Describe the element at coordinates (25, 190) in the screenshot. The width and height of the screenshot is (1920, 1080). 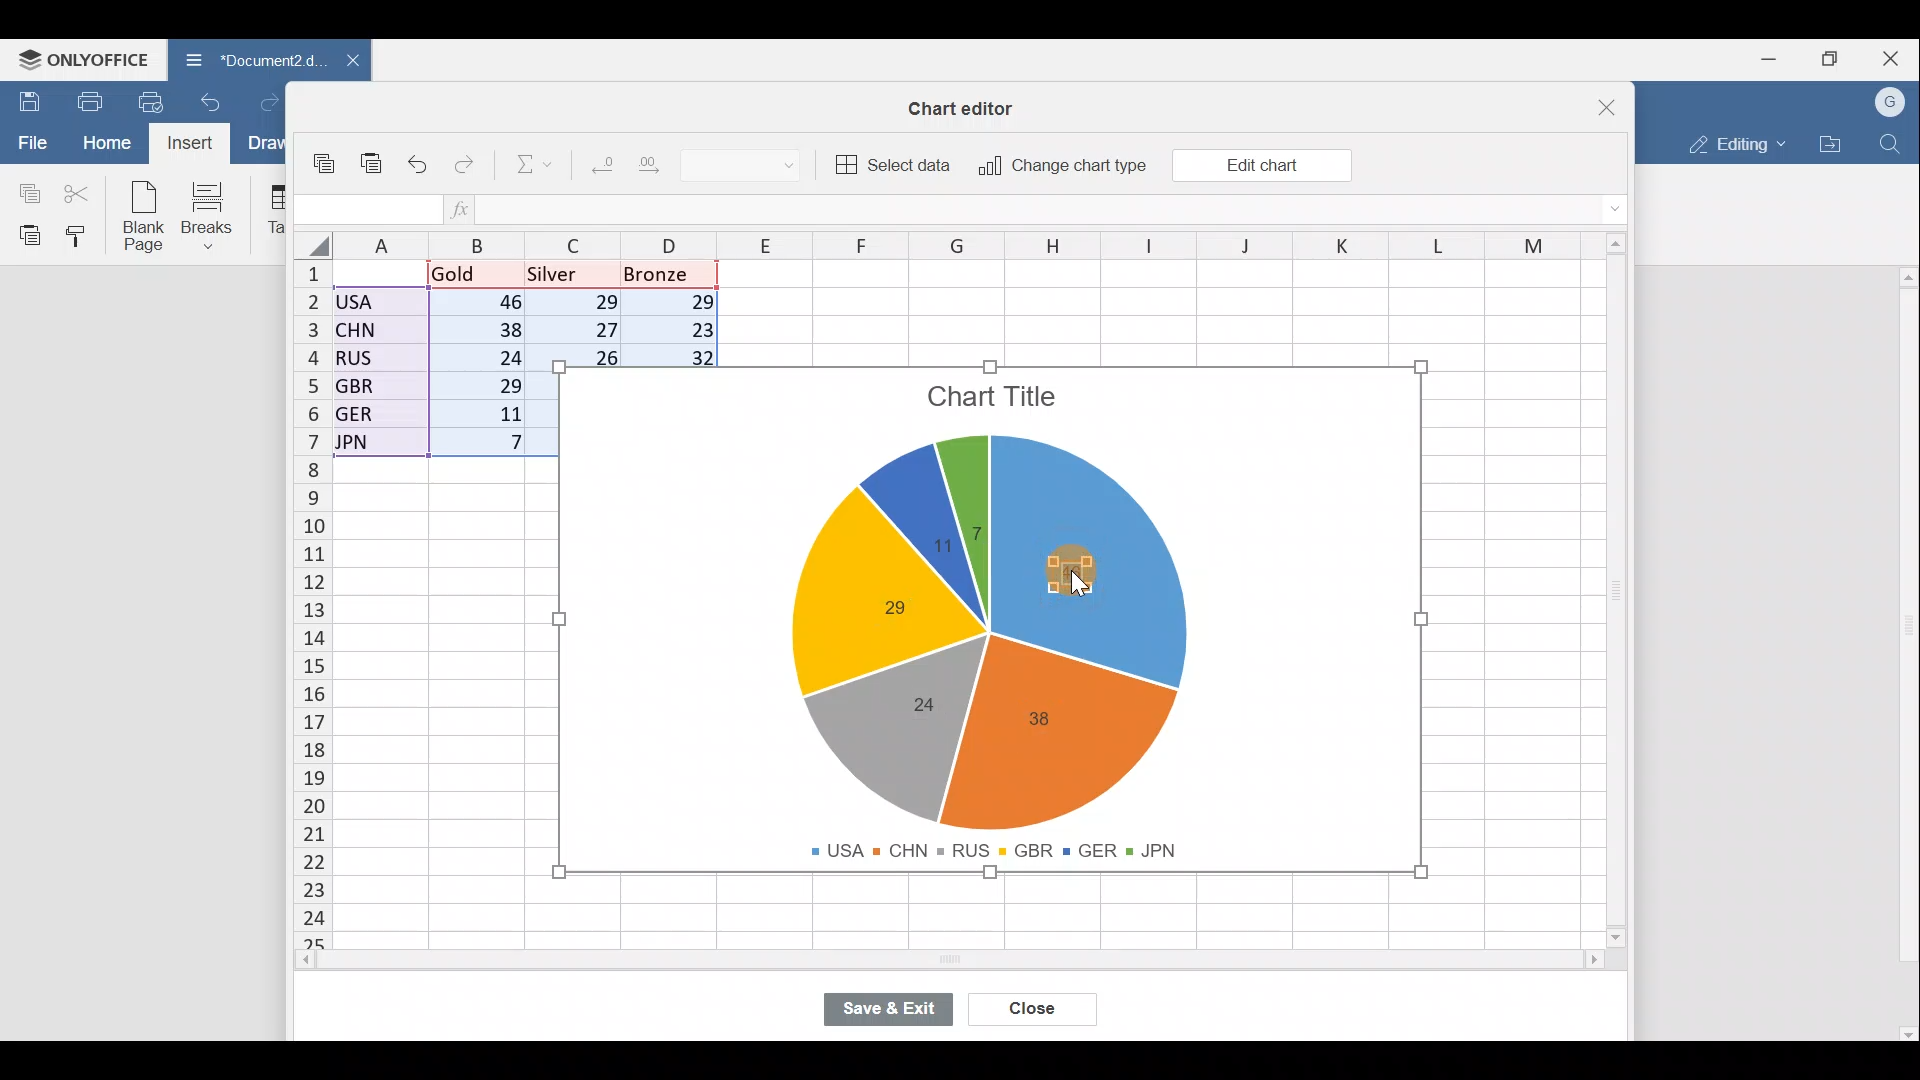
I see `Copy` at that location.